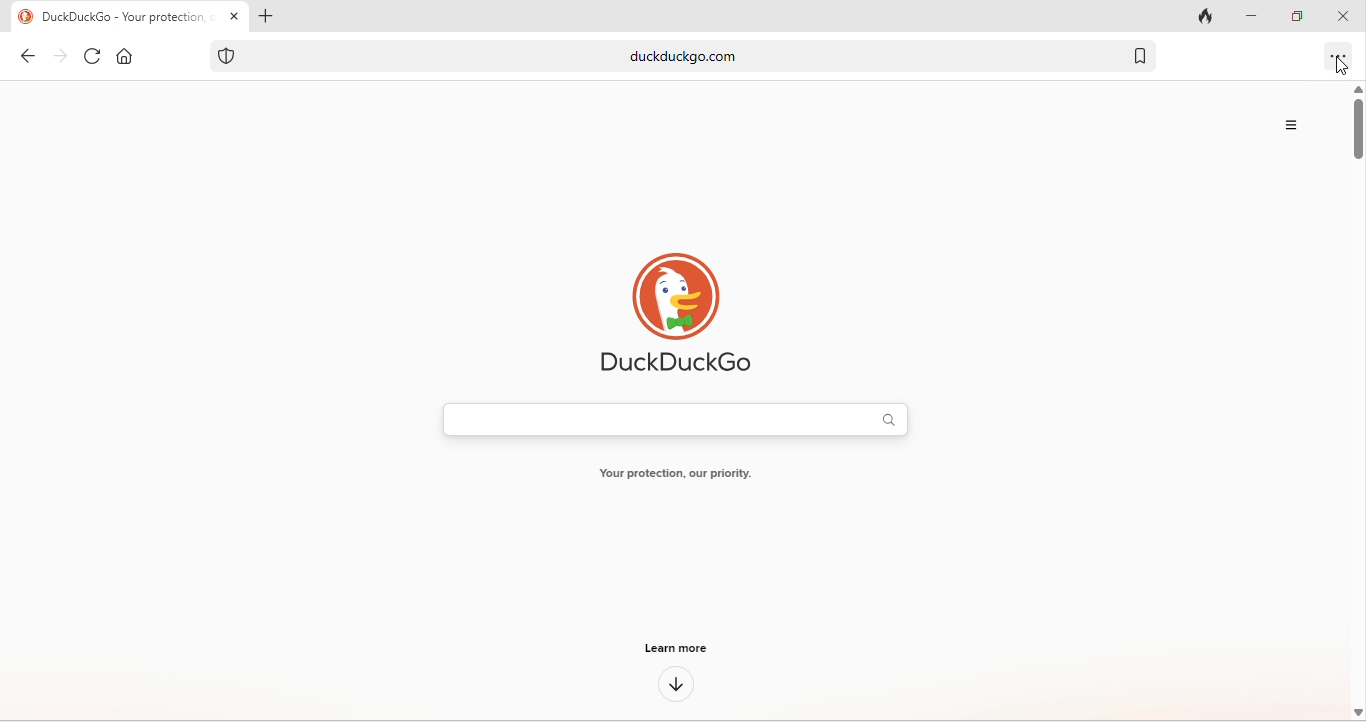  I want to click on bookmark, so click(1142, 56).